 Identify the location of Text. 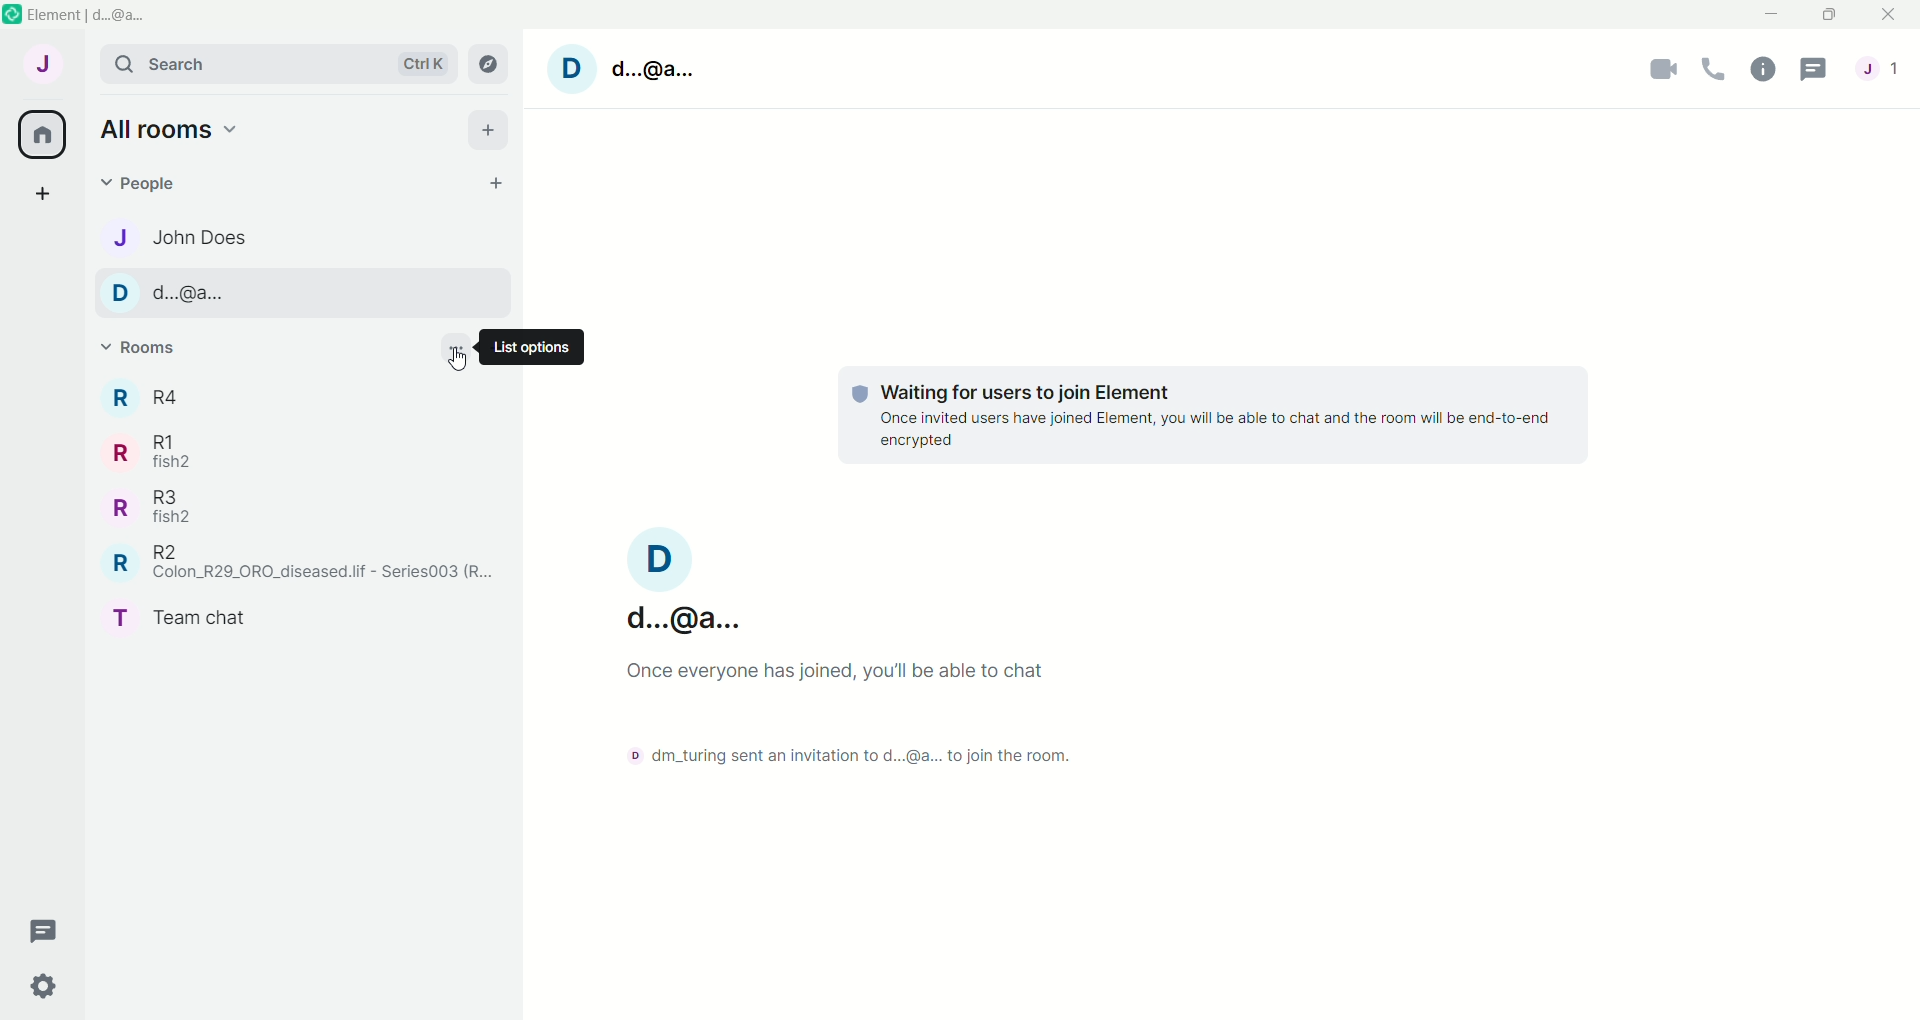
(861, 674).